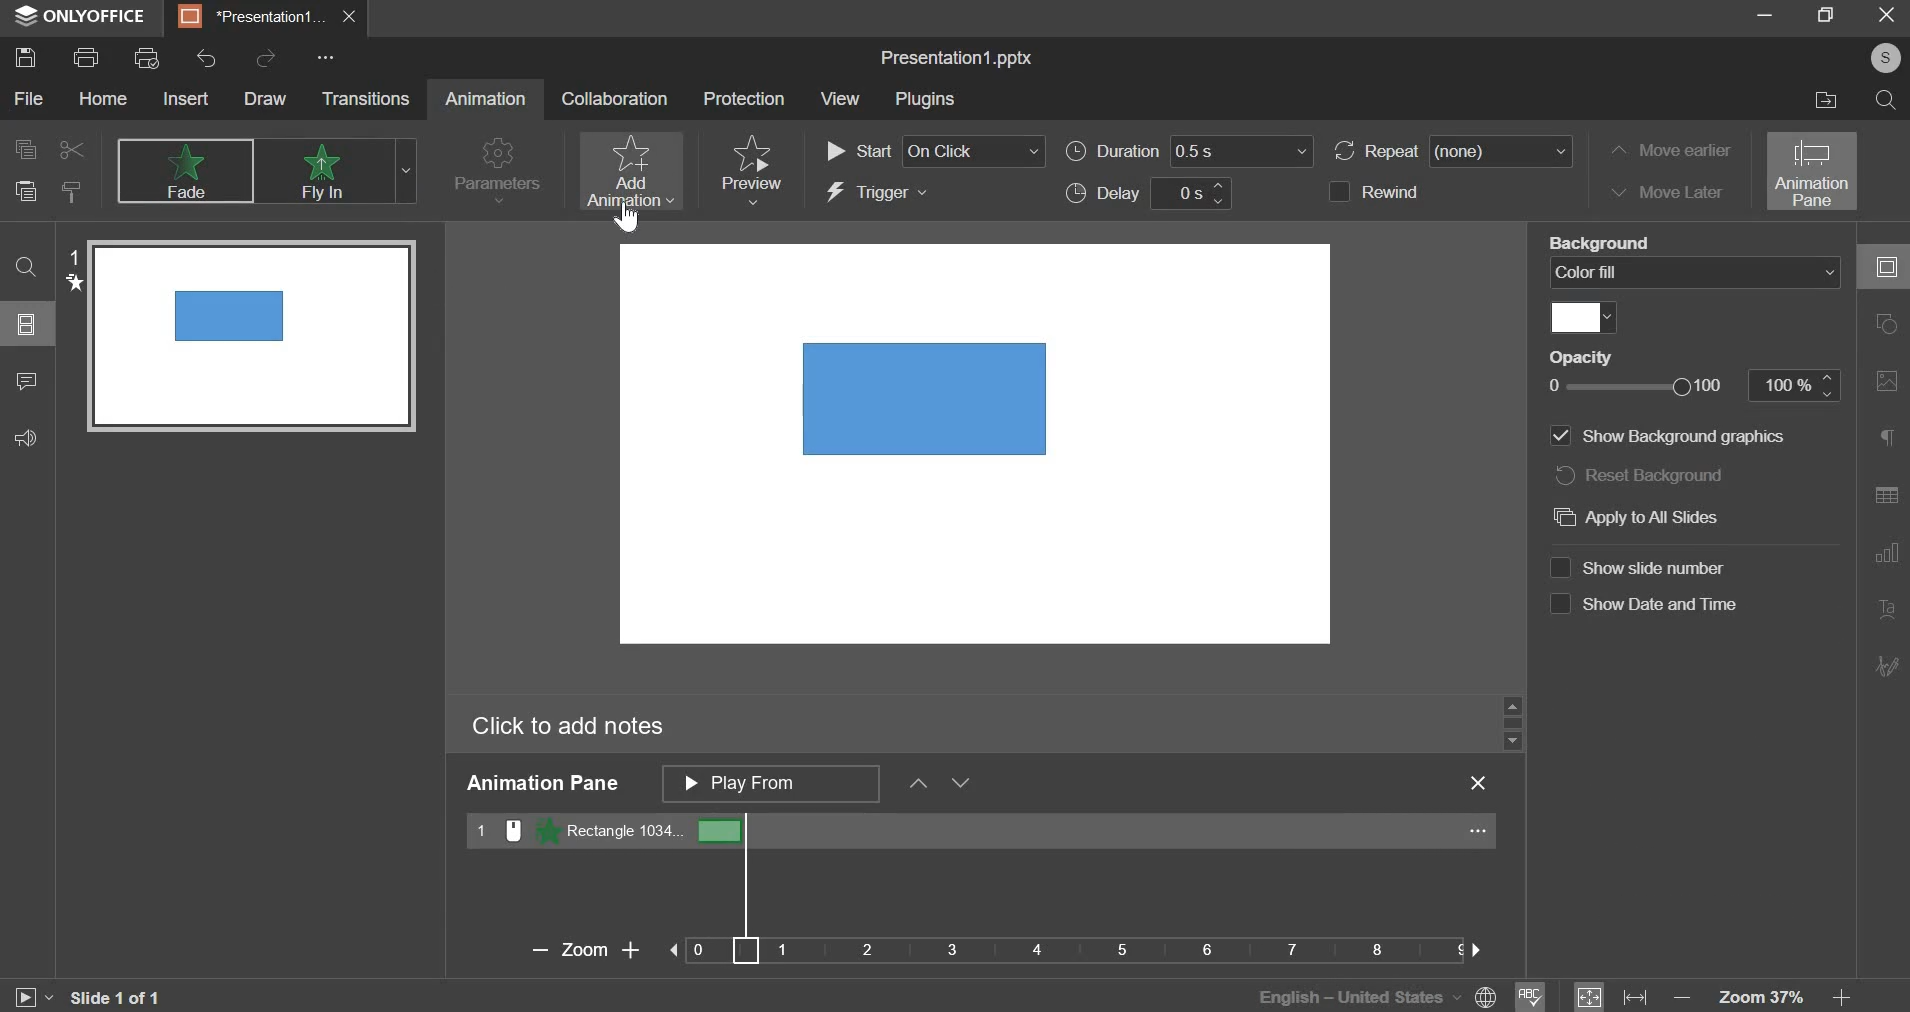  I want to click on Click to add notes, so click(571, 726).